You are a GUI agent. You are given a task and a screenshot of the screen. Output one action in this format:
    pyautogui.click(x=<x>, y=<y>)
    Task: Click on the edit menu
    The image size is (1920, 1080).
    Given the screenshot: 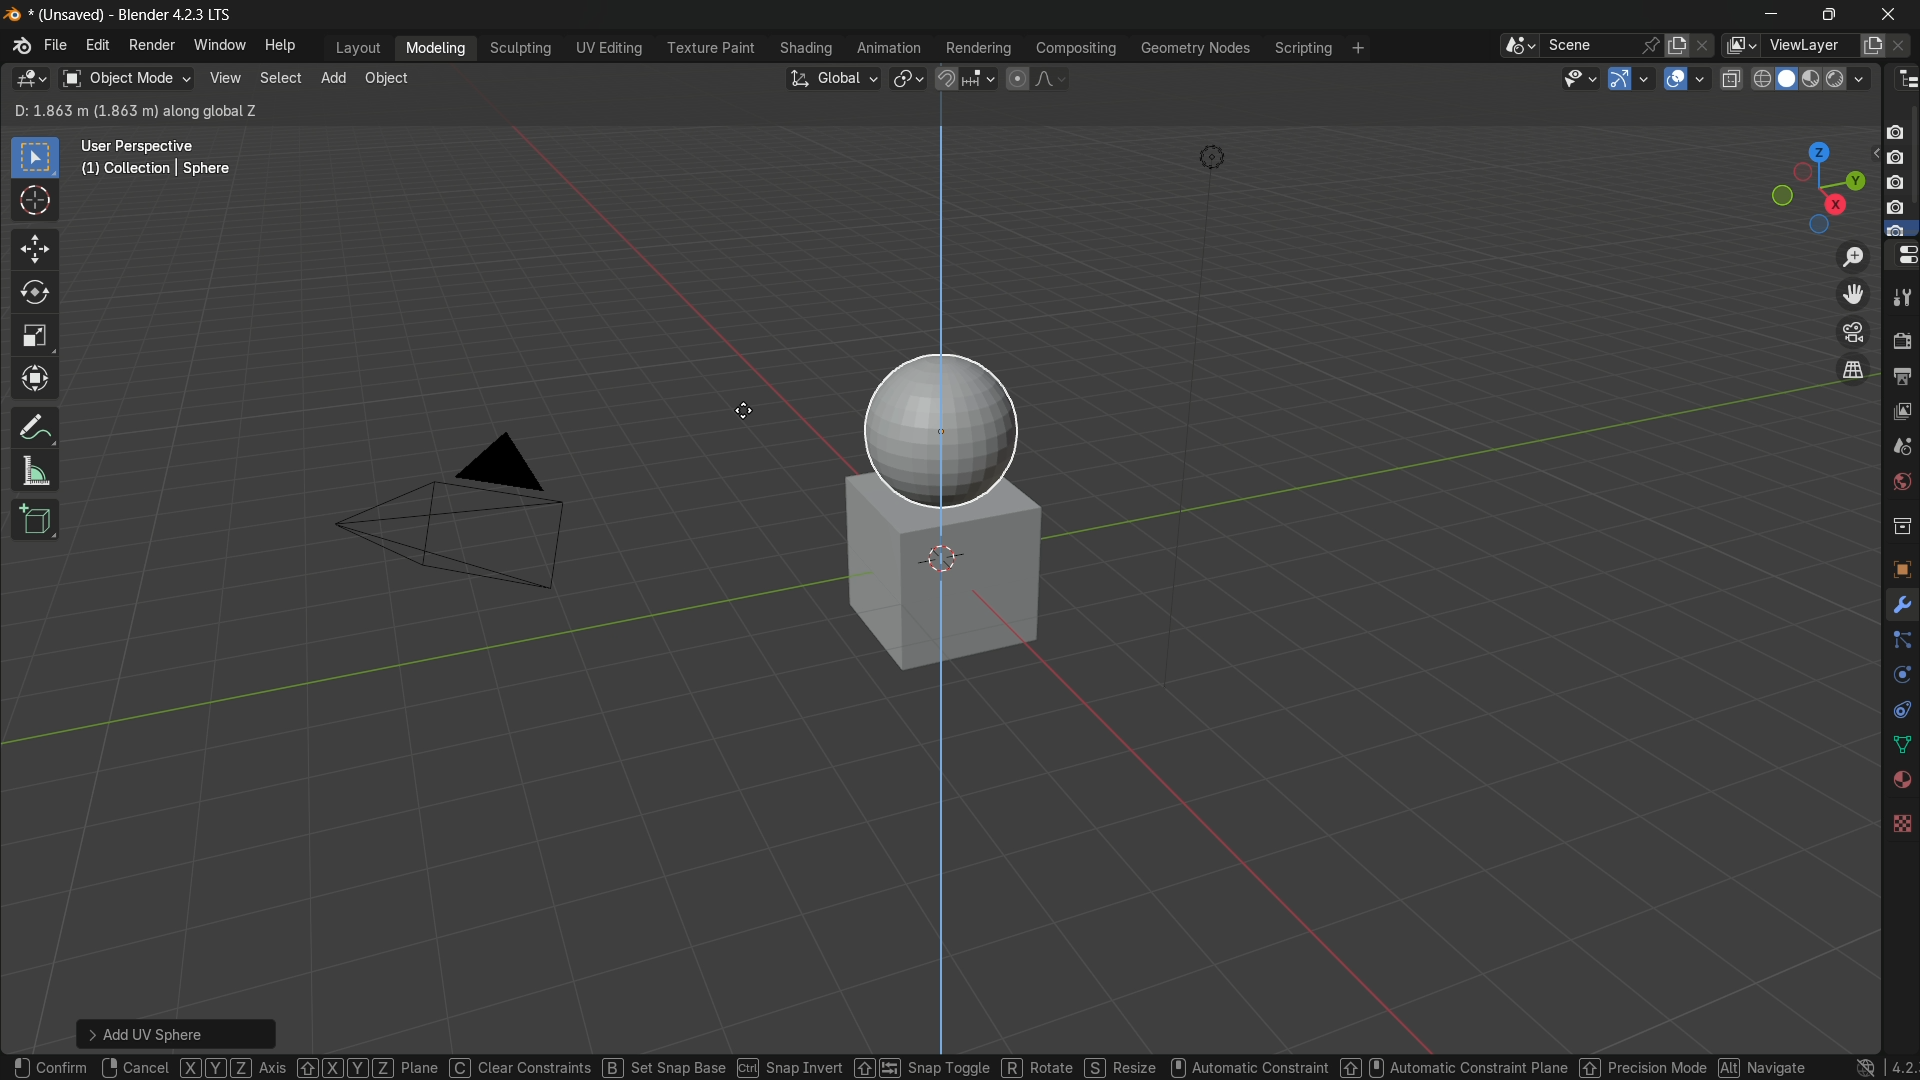 What is the action you would take?
    pyautogui.click(x=100, y=45)
    